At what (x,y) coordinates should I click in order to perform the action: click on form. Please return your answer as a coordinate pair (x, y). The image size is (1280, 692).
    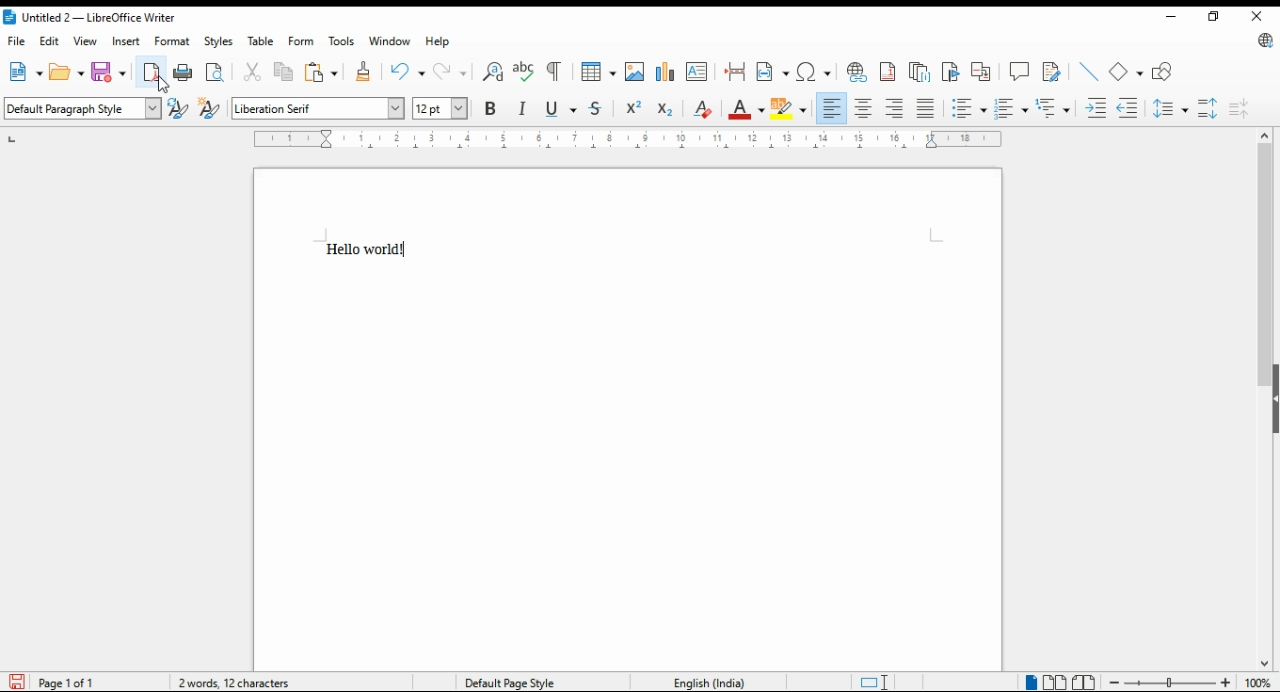
    Looking at the image, I should click on (301, 42).